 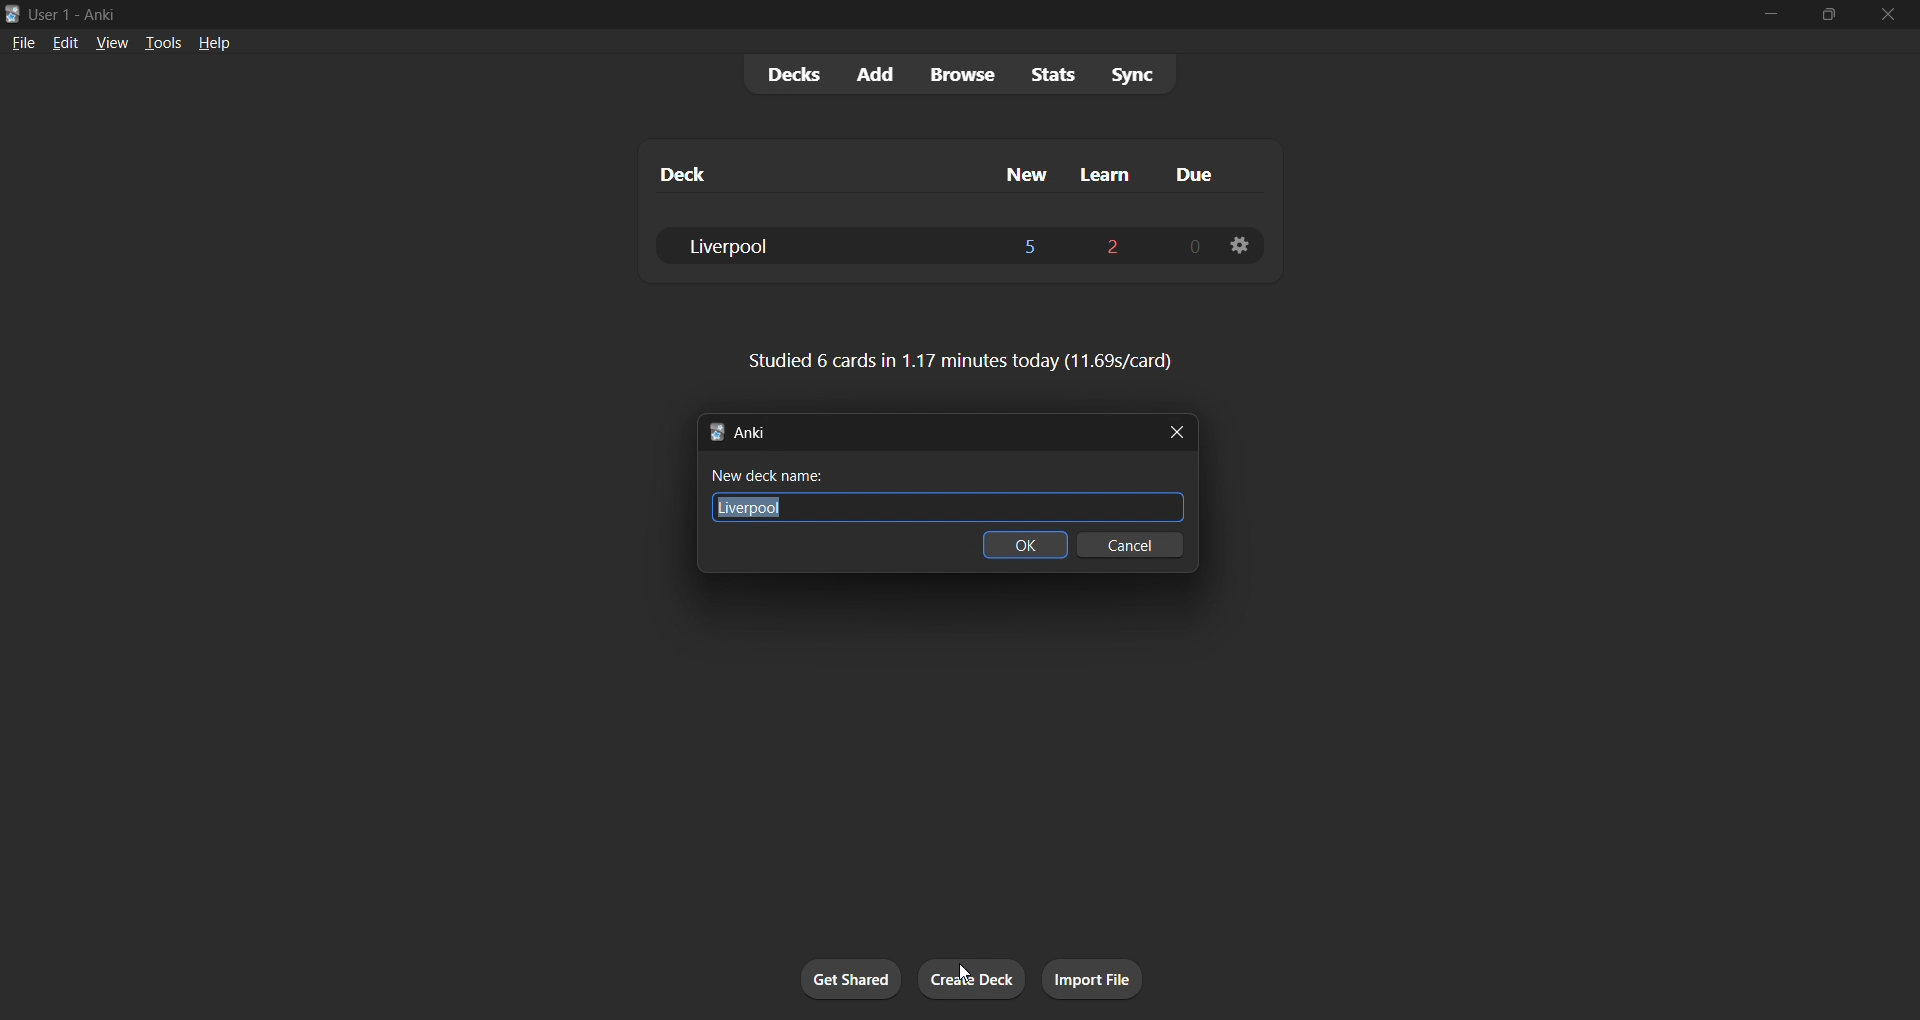 I want to click on help, so click(x=217, y=44).